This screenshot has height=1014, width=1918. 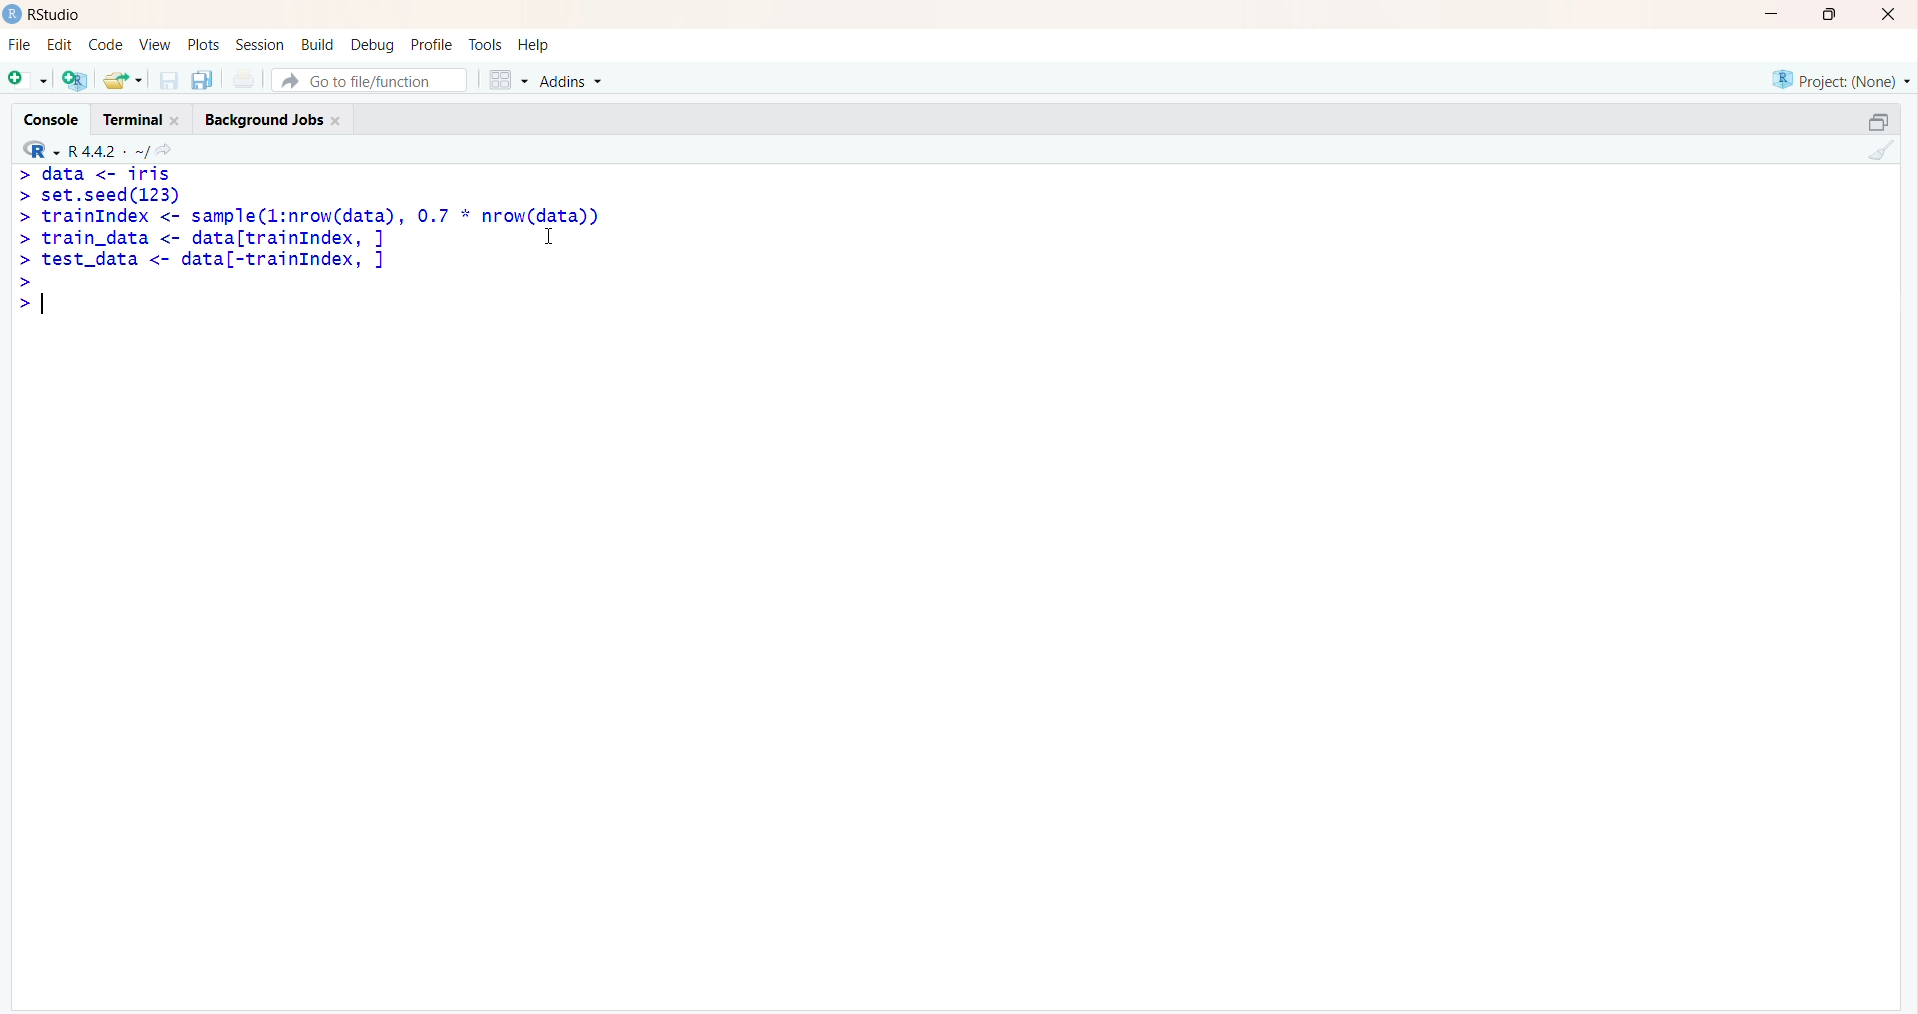 What do you see at coordinates (173, 148) in the screenshot?
I see `View the current working directory` at bounding box center [173, 148].